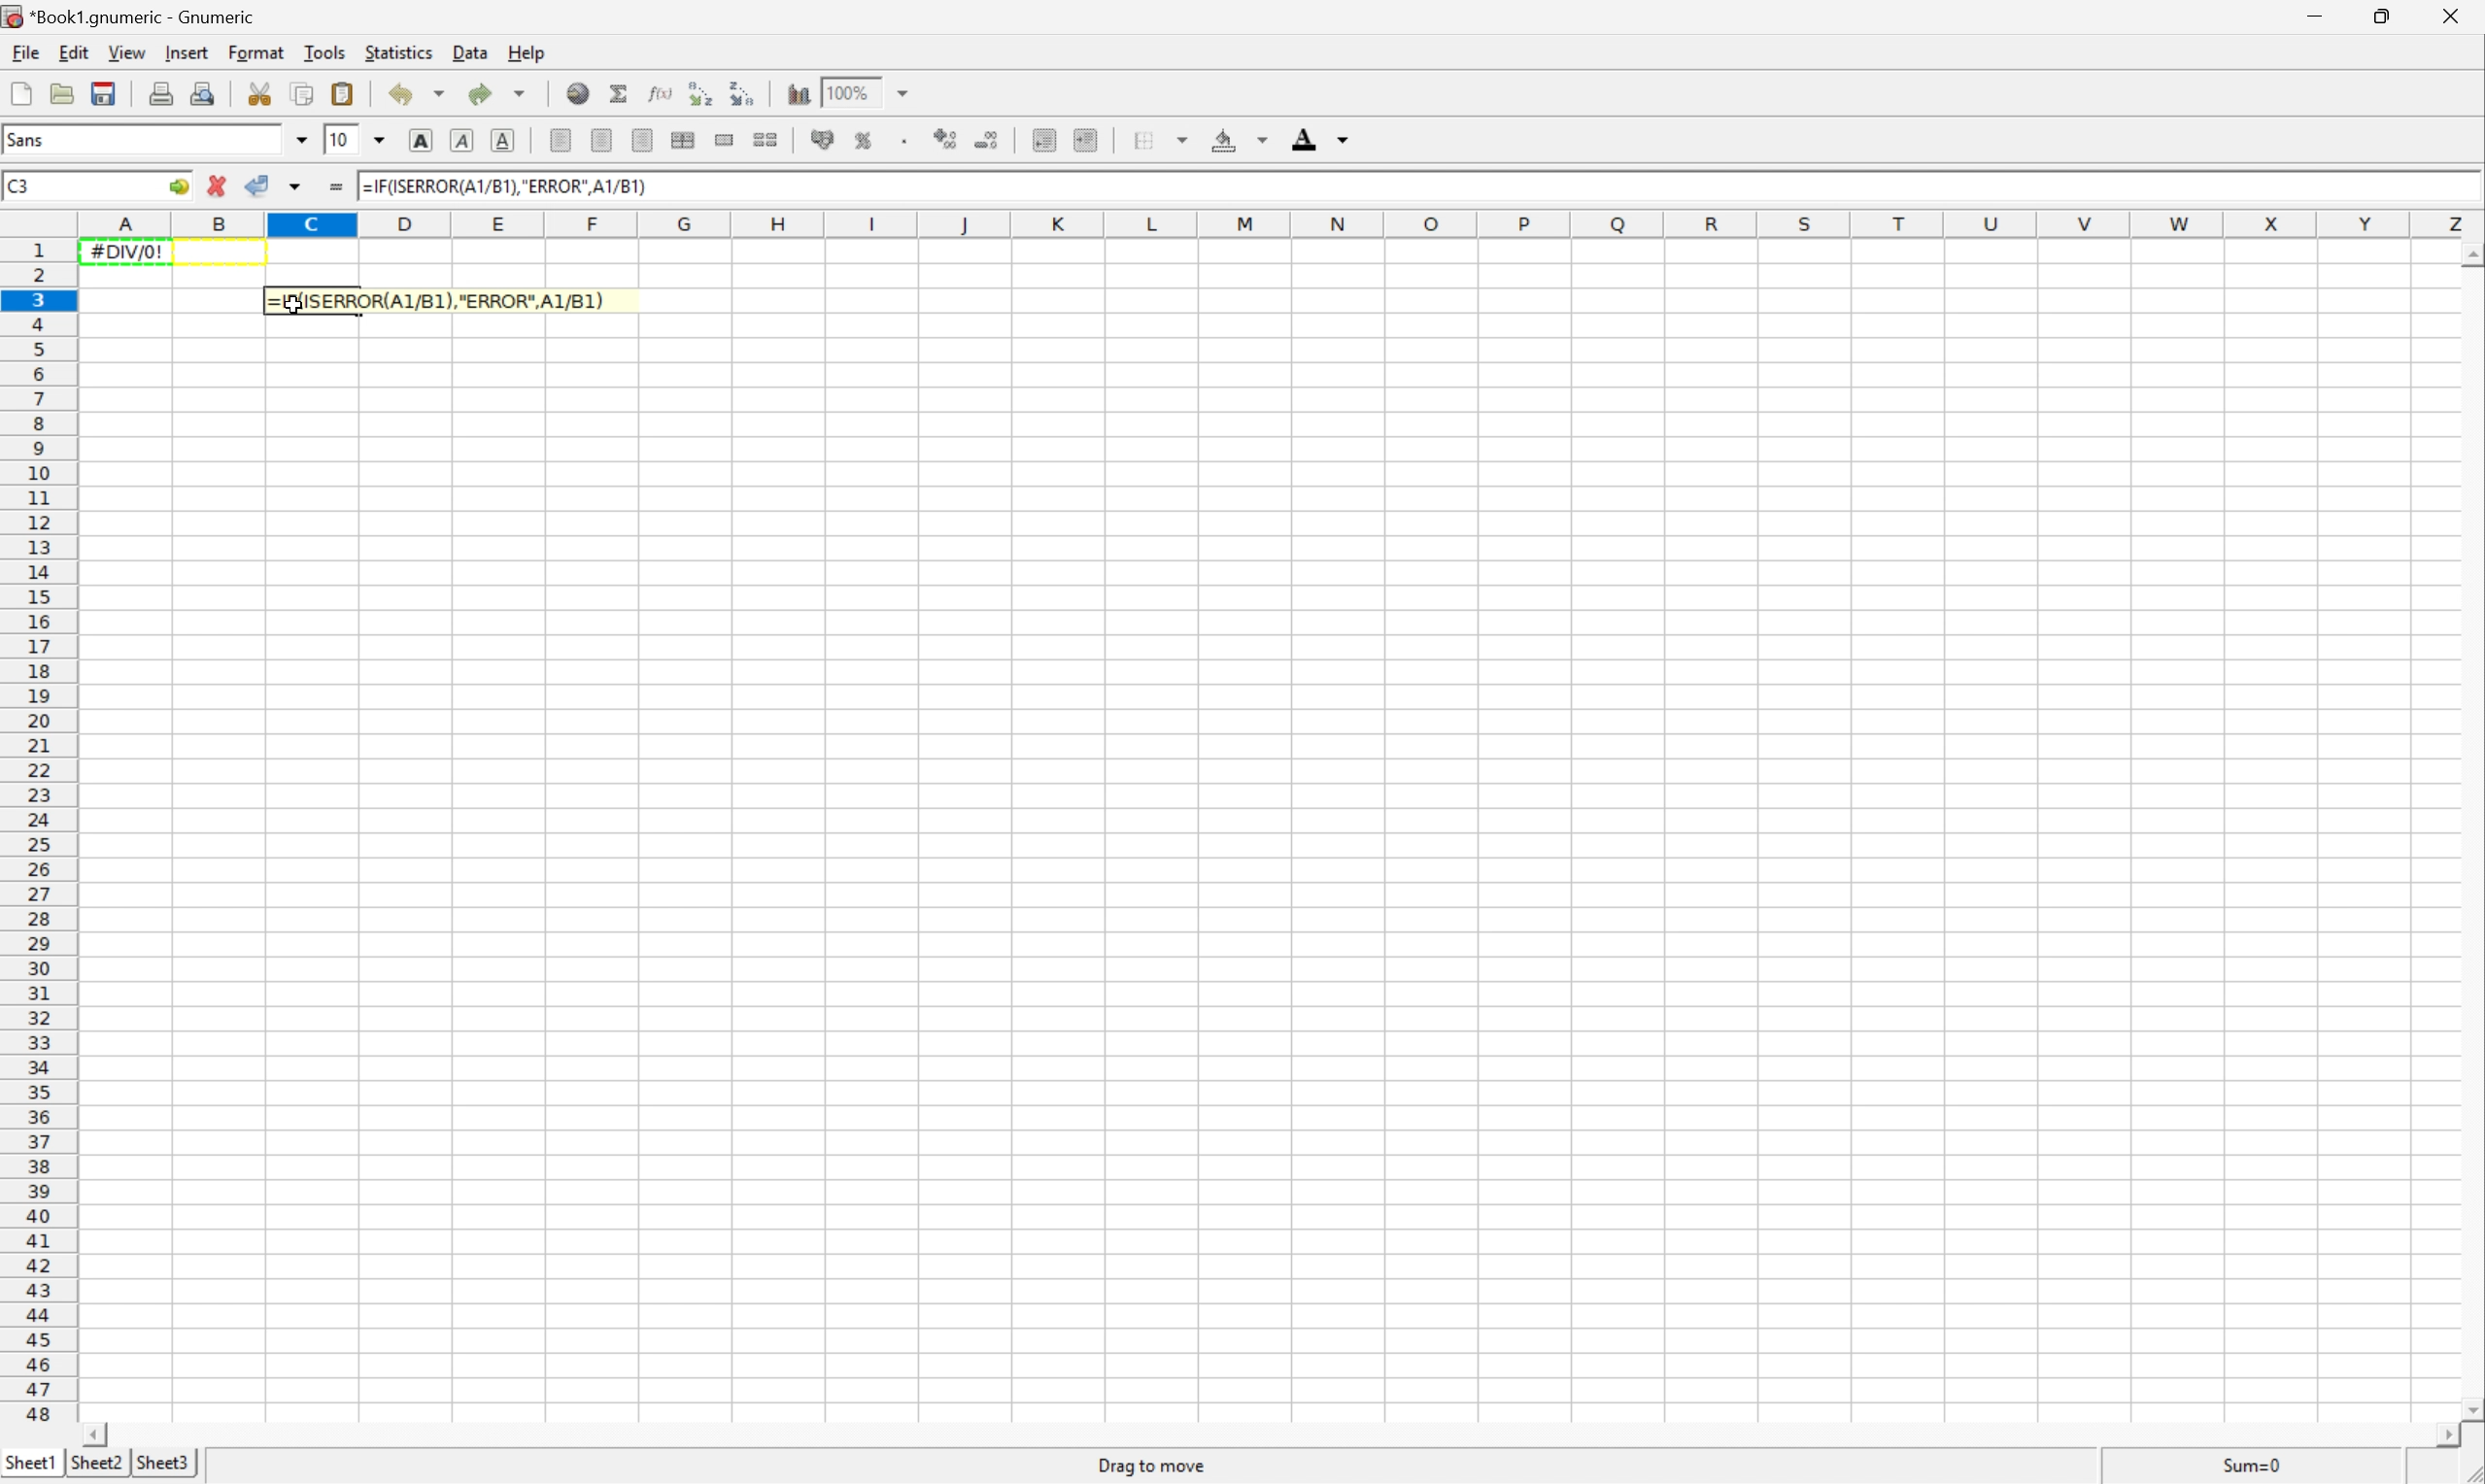 This screenshot has height=1484, width=2485. I want to click on Drag to move, so click(1153, 1465).